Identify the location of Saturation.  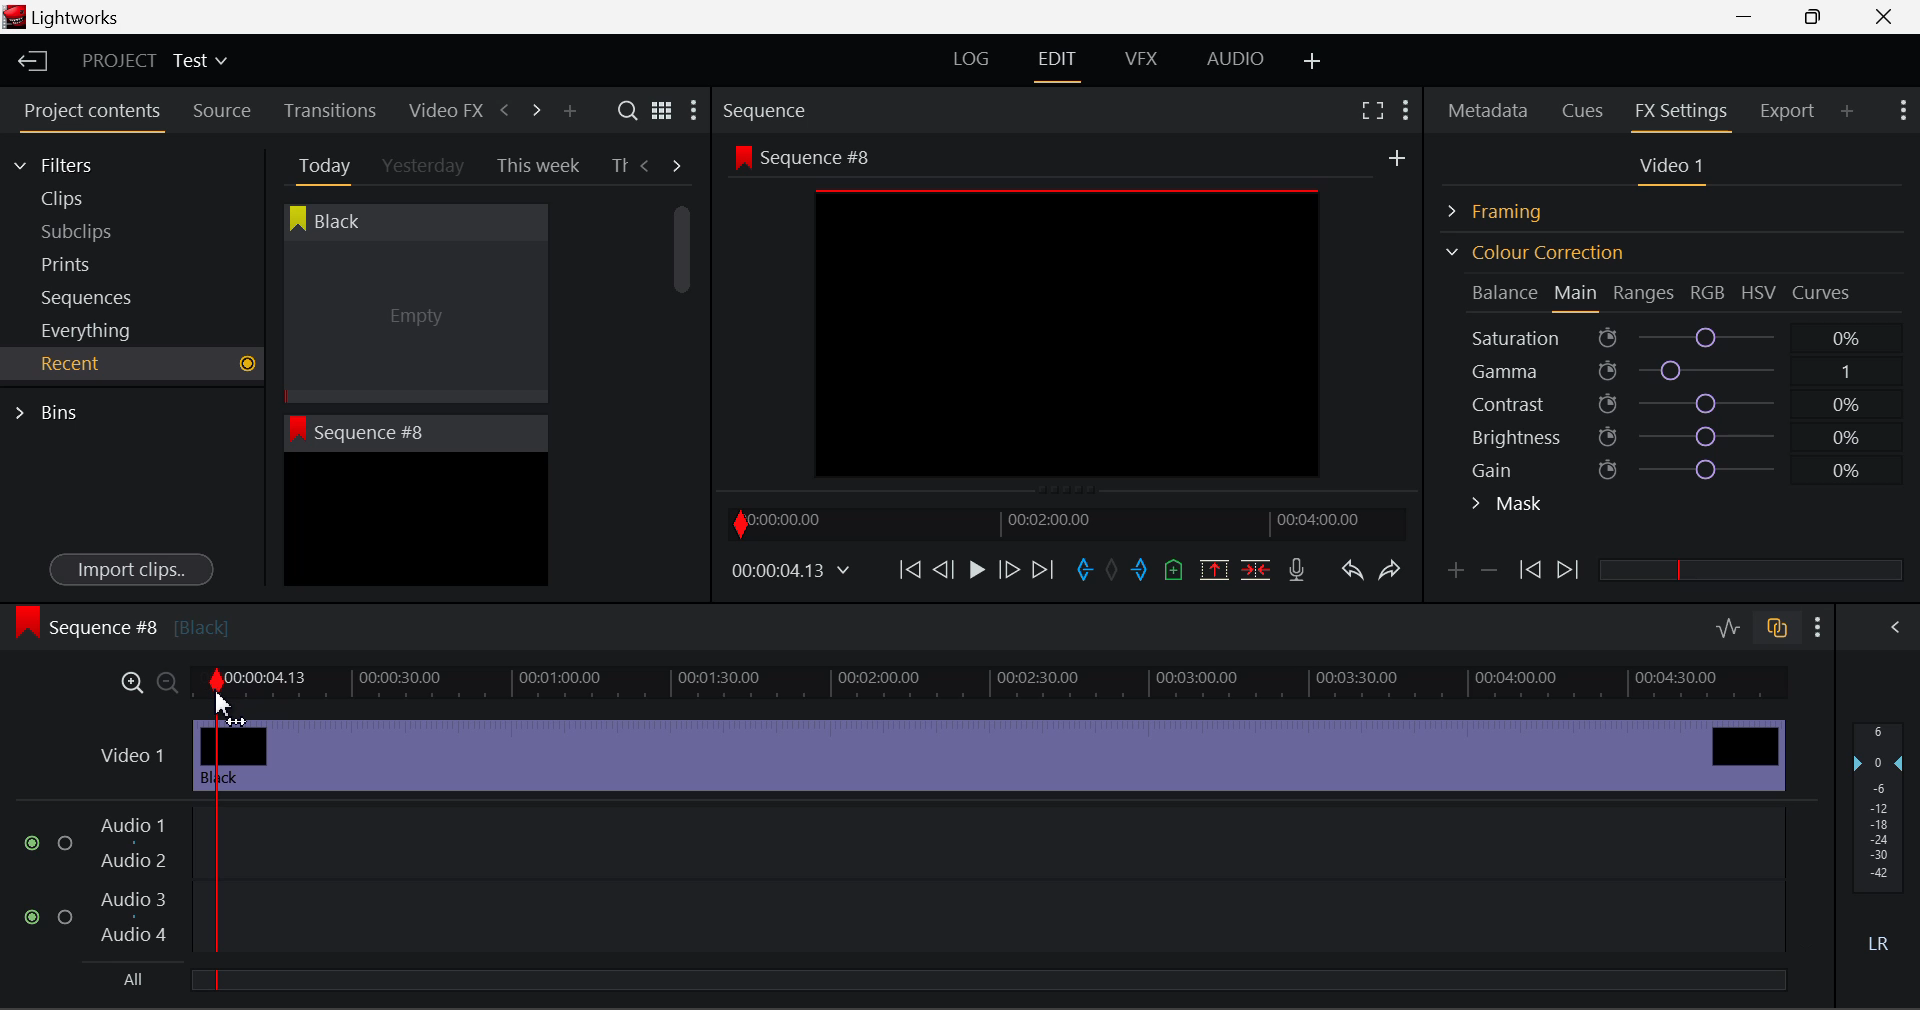
(1669, 334).